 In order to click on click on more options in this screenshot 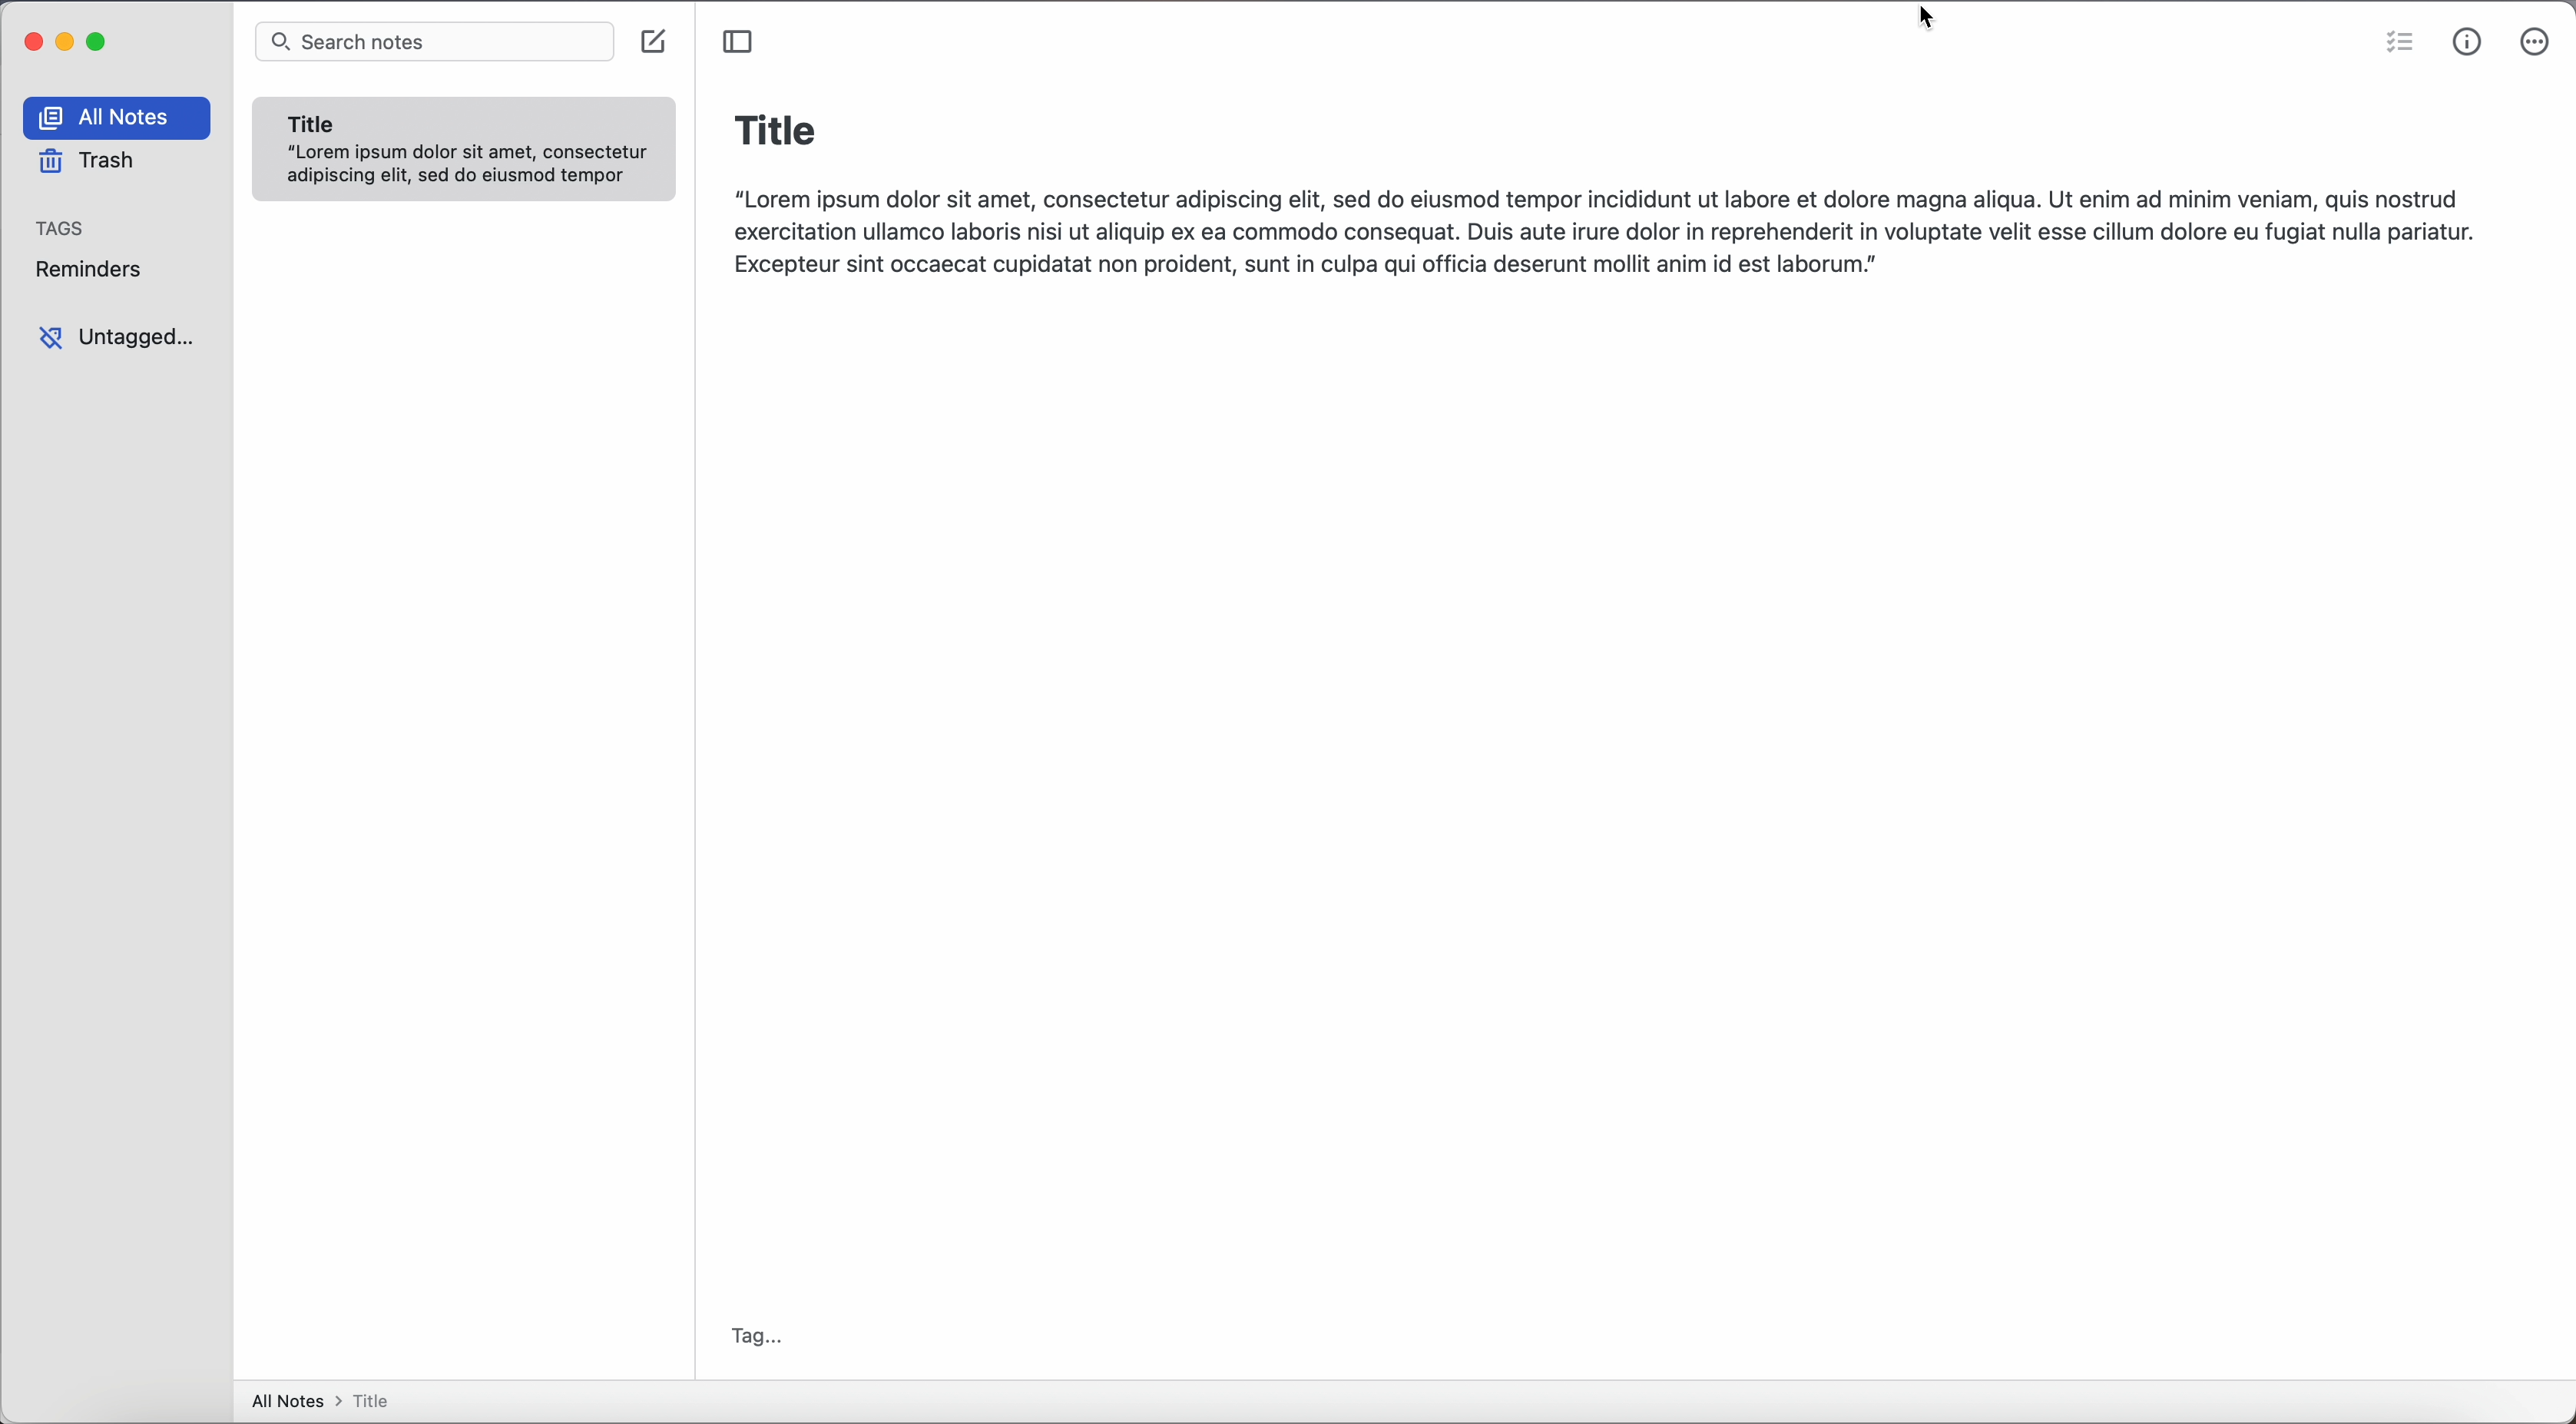, I will do `click(2536, 37)`.